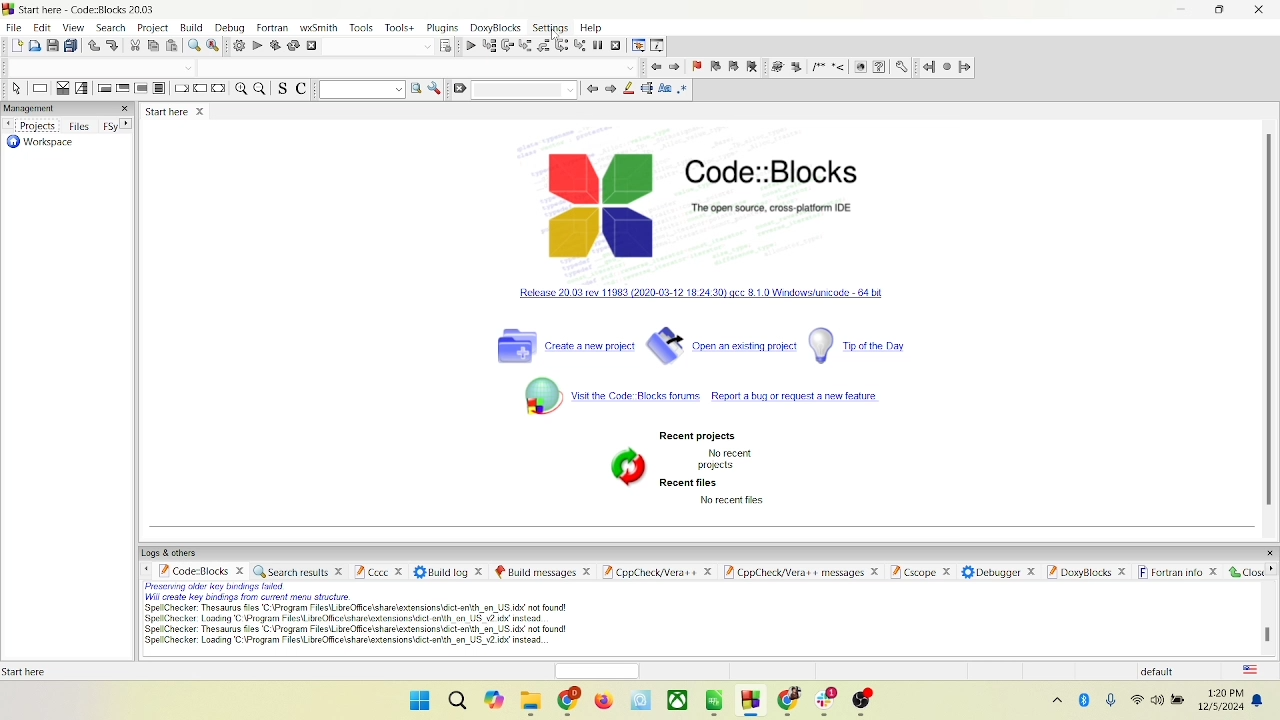 The height and width of the screenshot is (720, 1280). Describe the element at coordinates (591, 28) in the screenshot. I see `help` at that location.